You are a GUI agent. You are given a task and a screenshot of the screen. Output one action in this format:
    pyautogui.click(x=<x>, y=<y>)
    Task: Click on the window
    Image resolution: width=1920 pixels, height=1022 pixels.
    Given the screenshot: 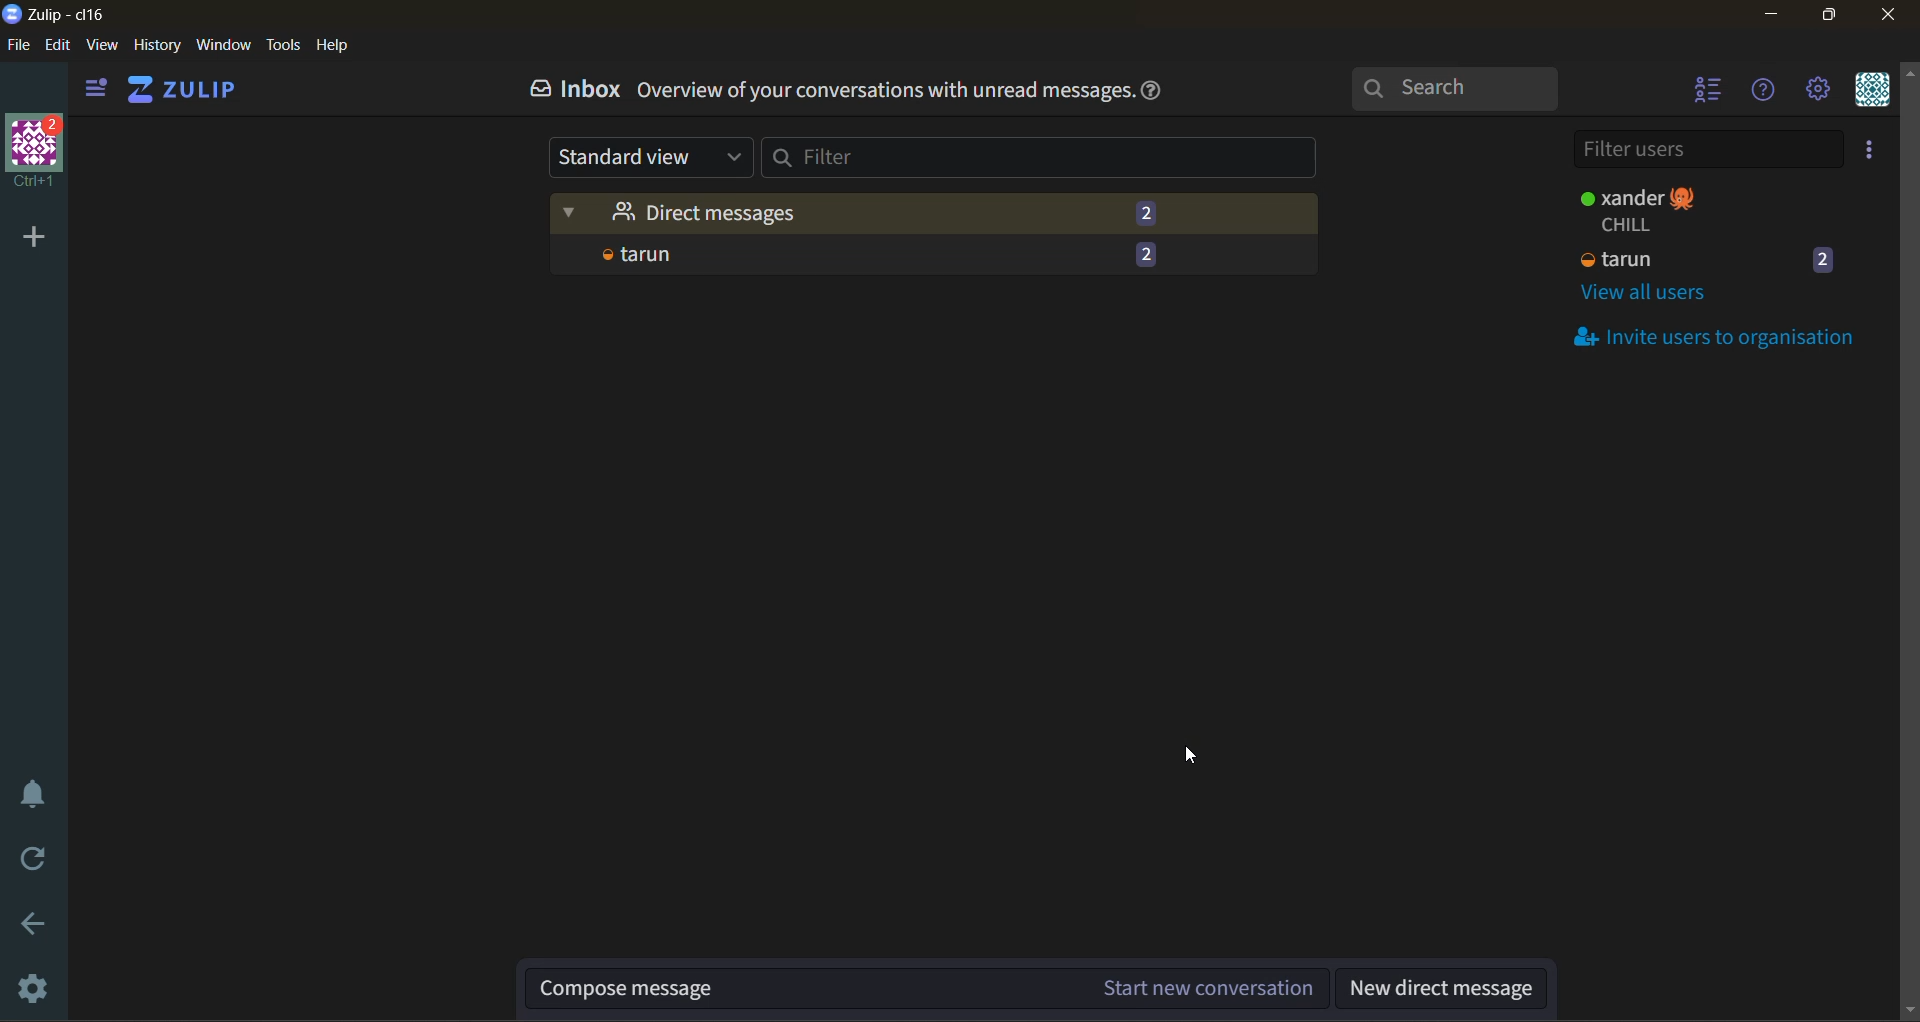 What is the action you would take?
    pyautogui.click(x=226, y=47)
    